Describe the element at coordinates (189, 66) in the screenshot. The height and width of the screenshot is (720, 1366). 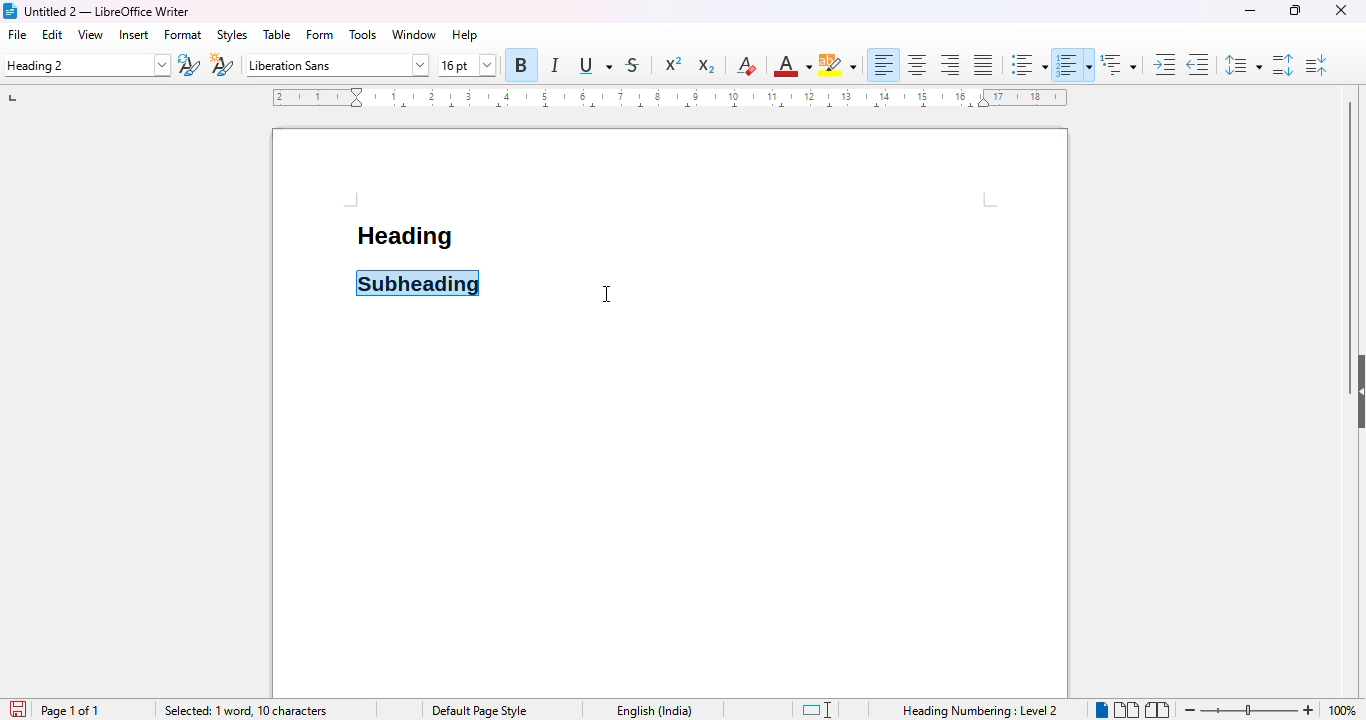
I see `update selected style` at that location.